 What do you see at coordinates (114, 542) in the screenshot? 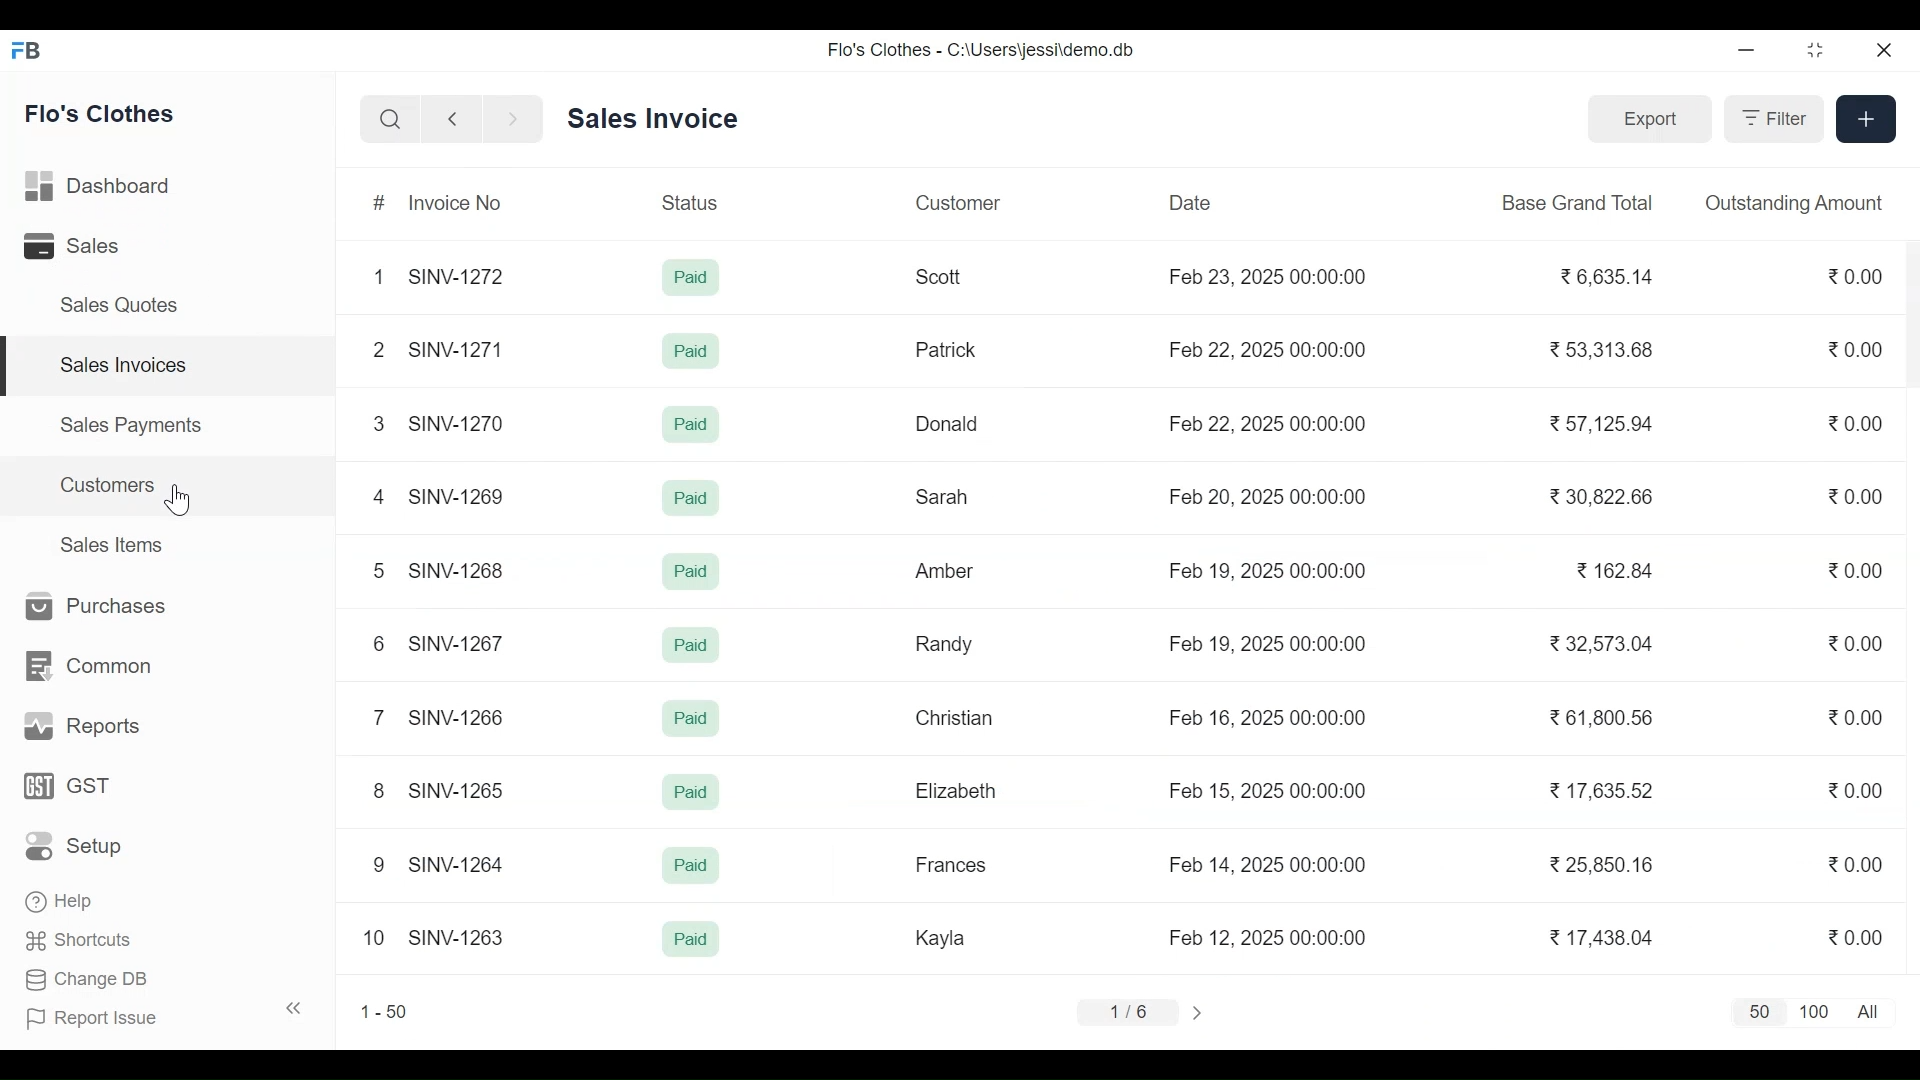
I see `Sales Items` at bounding box center [114, 542].